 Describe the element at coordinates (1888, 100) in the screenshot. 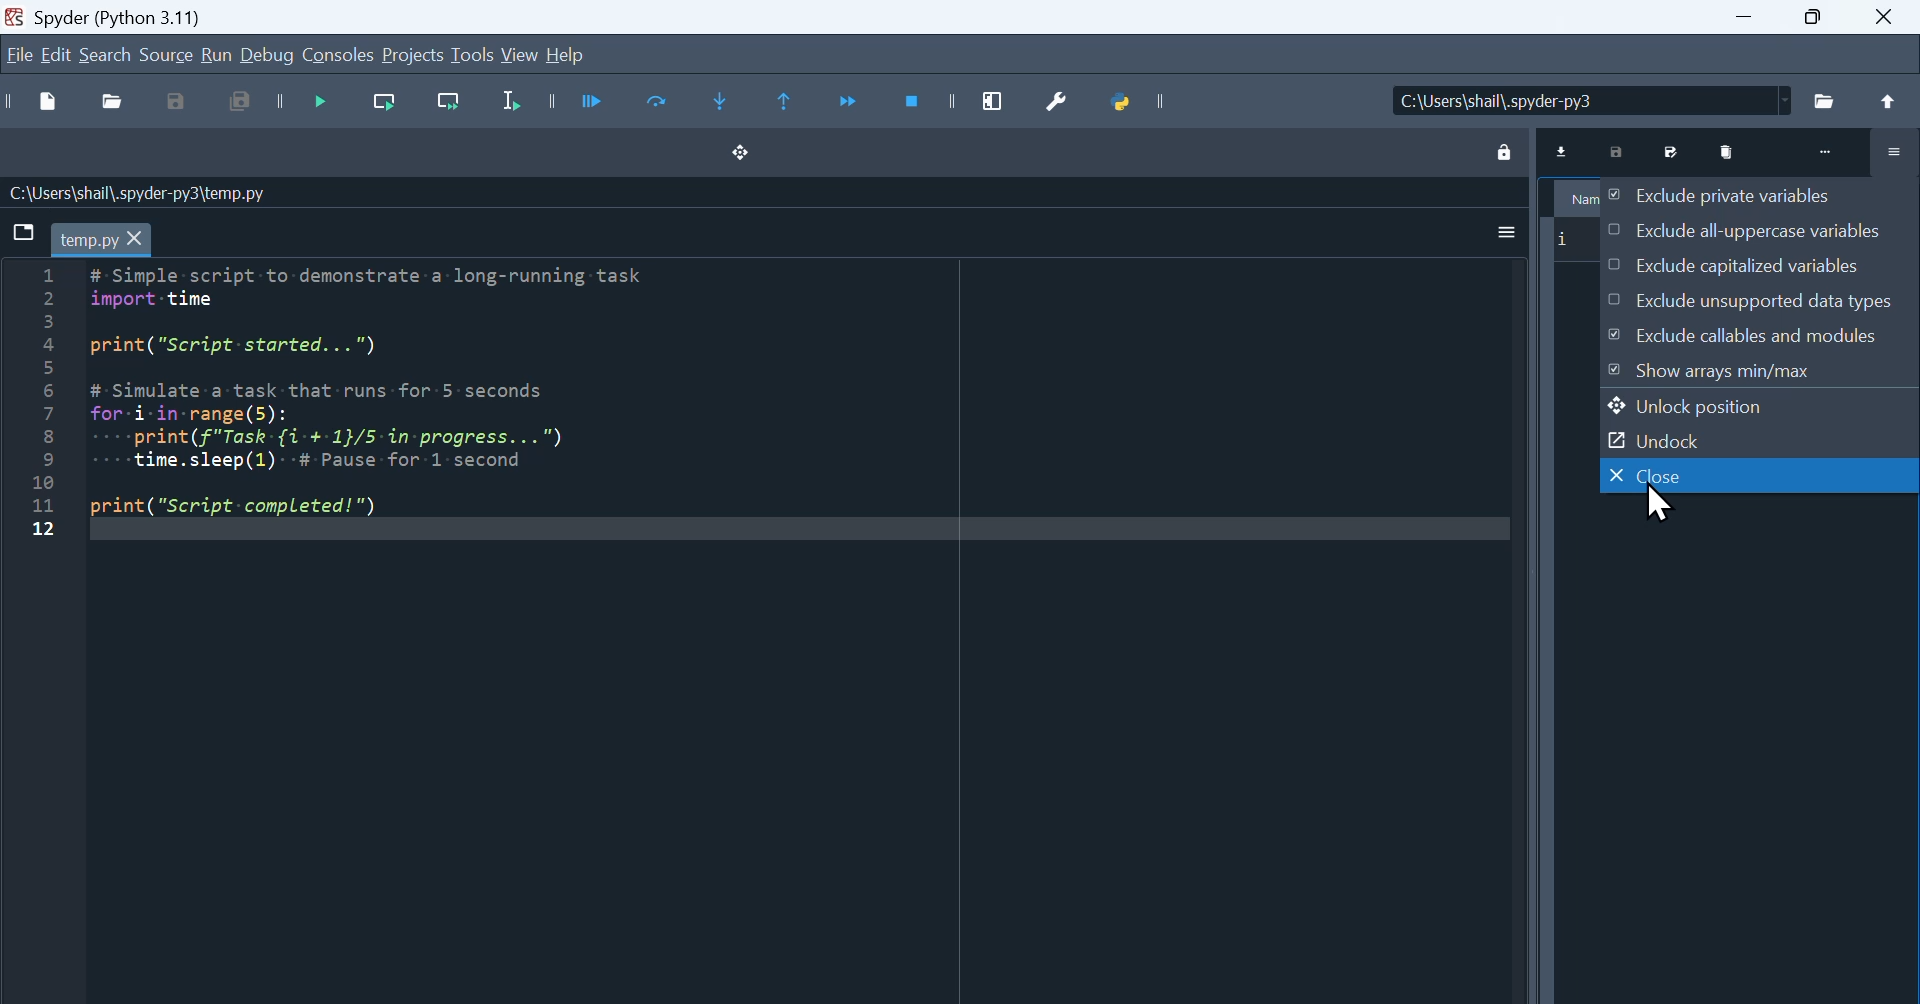

I see `Up to` at that location.